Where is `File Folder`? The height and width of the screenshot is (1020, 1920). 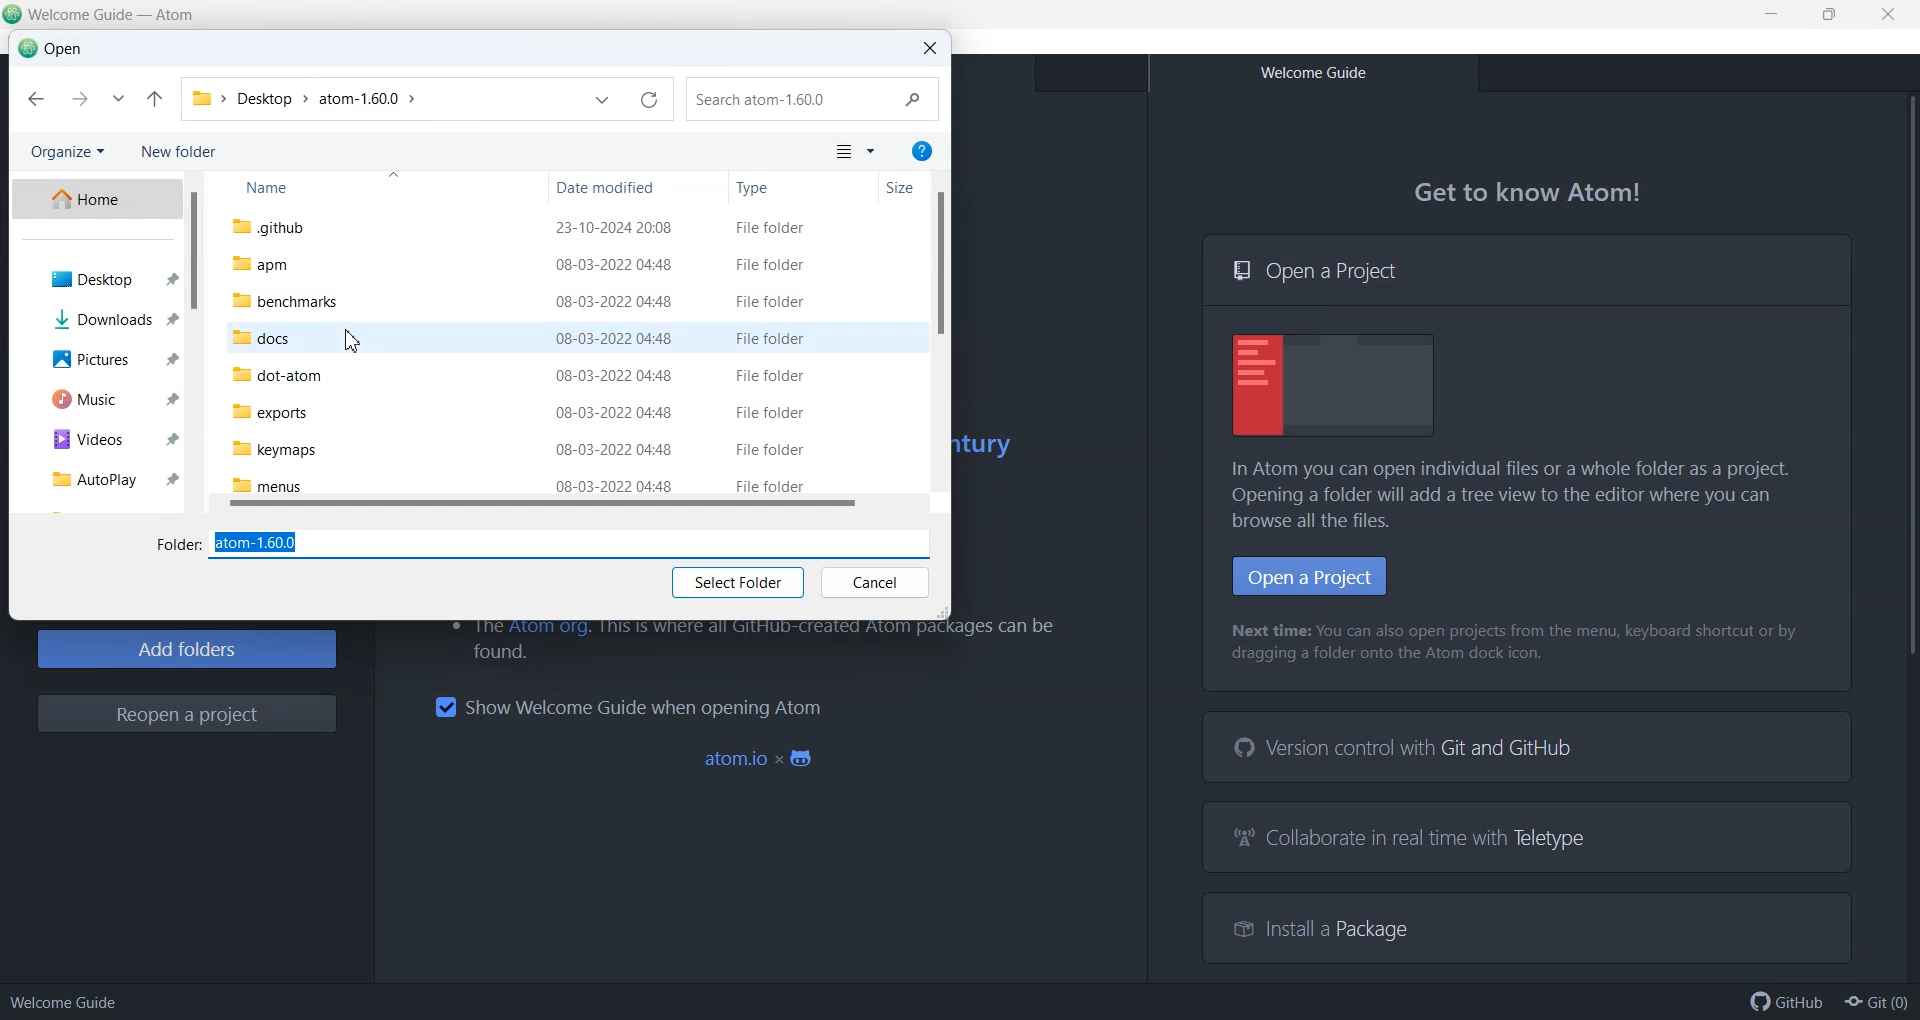
File Folder is located at coordinates (772, 228).